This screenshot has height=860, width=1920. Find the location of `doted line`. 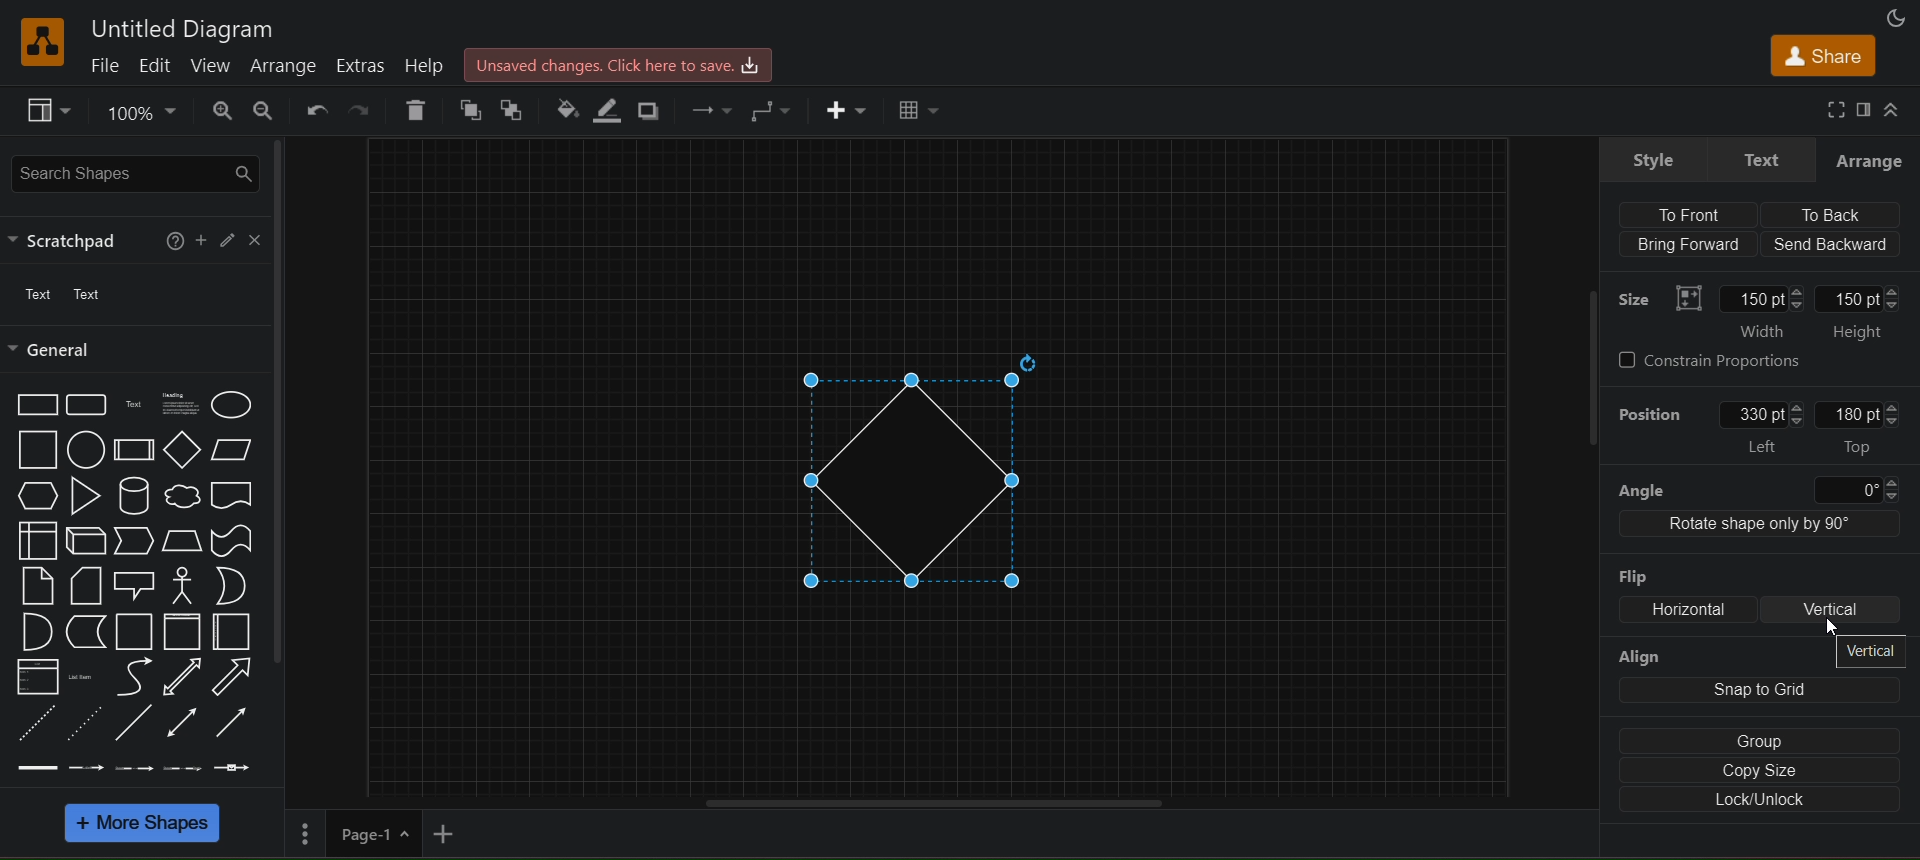

doted line is located at coordinates (86, 721).